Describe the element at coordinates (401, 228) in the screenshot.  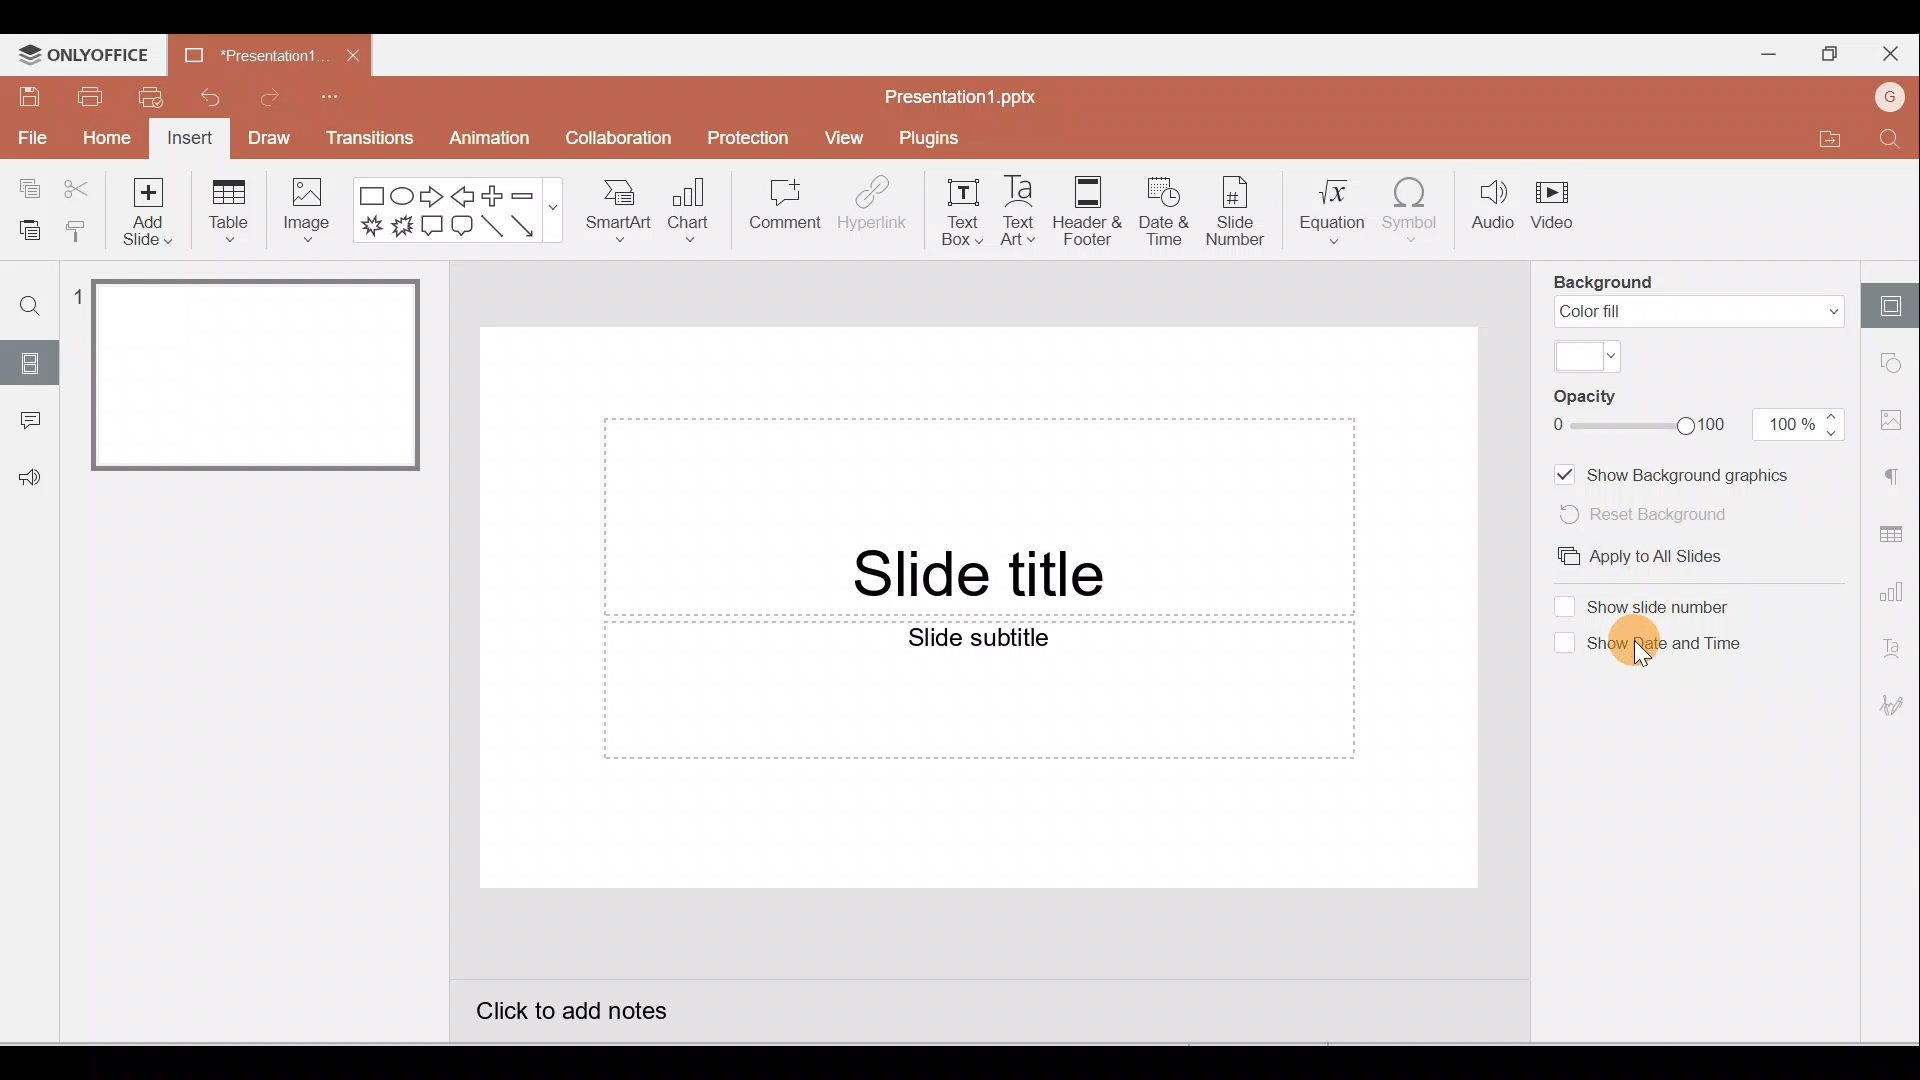
I see `Explosion 2` at that location.